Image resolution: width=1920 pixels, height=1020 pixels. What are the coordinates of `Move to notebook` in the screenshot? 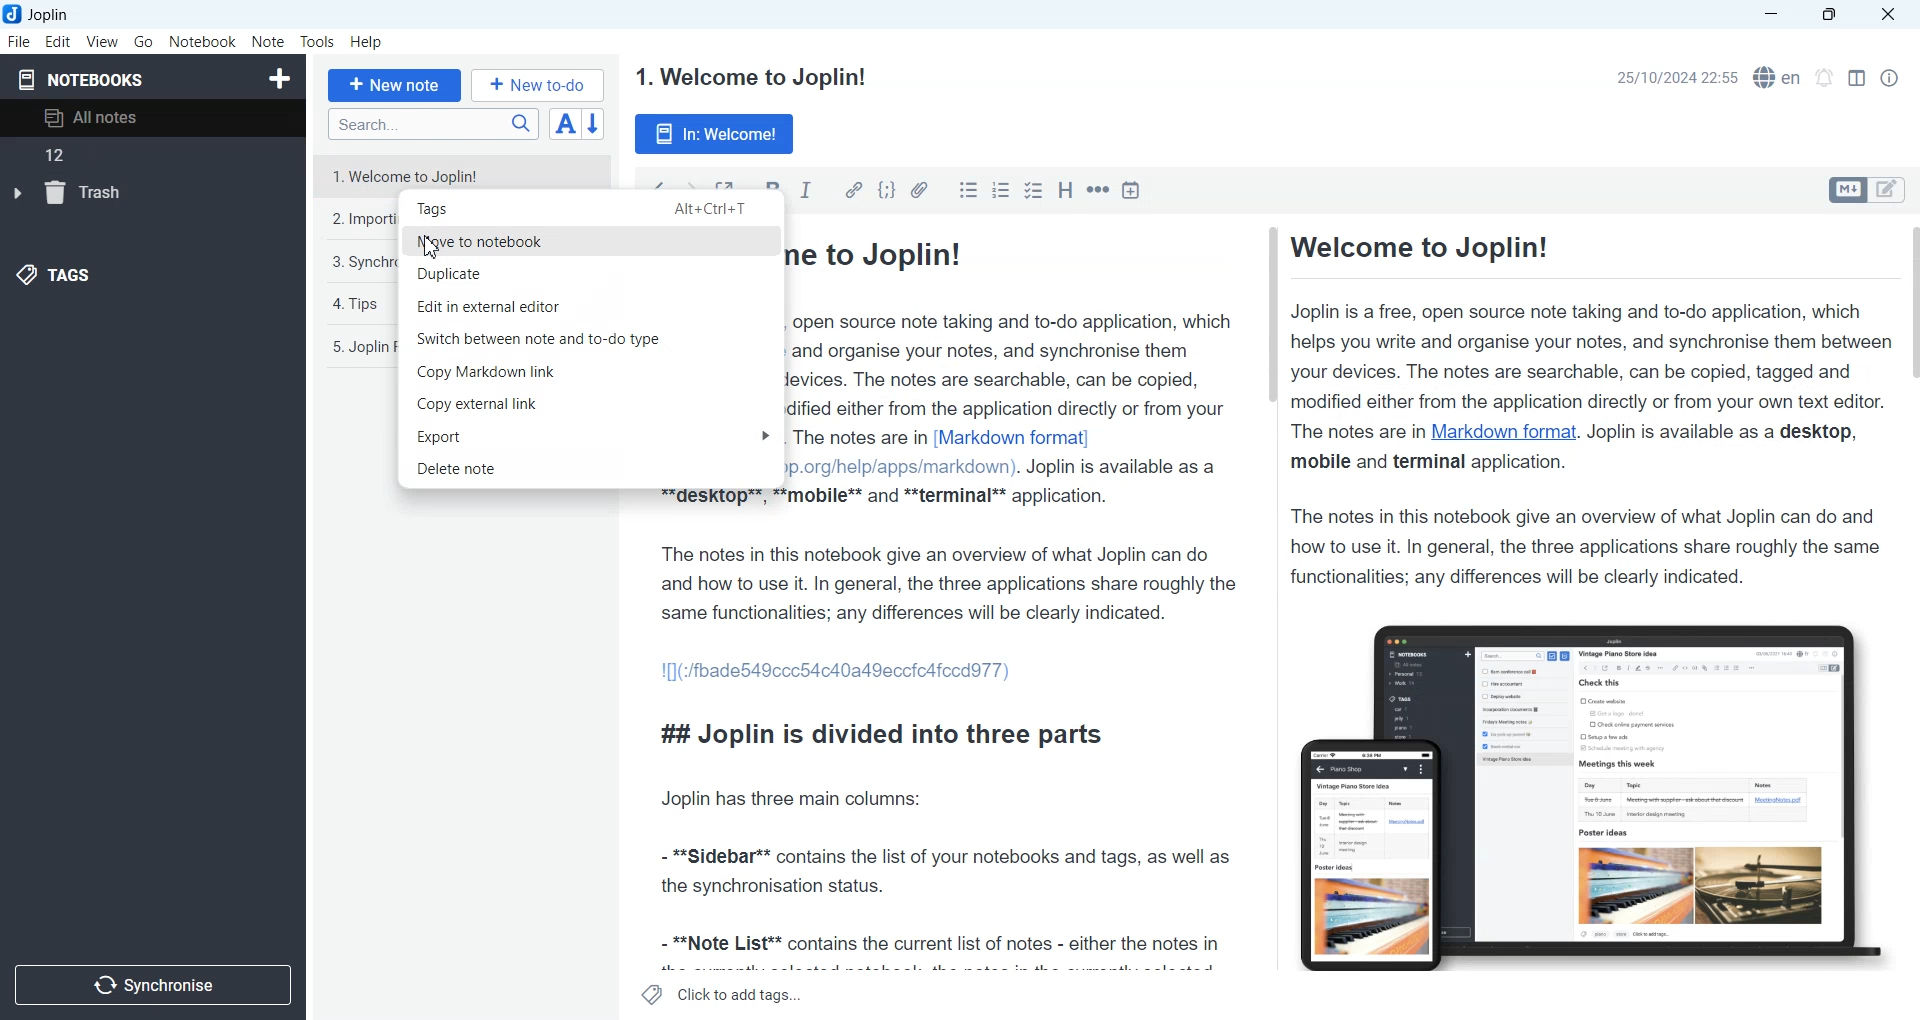 It's located at (591, 241).